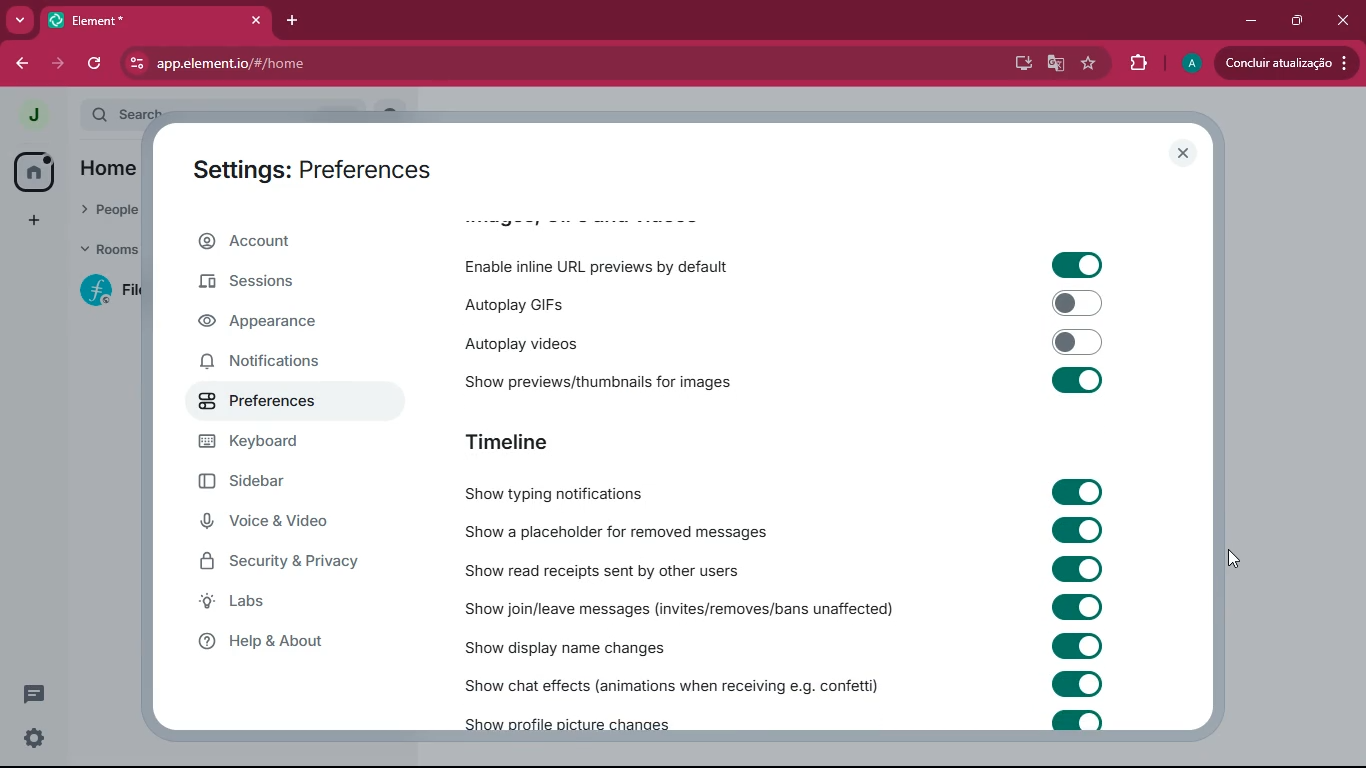  I want to click on extensions, so click(1138, 64).